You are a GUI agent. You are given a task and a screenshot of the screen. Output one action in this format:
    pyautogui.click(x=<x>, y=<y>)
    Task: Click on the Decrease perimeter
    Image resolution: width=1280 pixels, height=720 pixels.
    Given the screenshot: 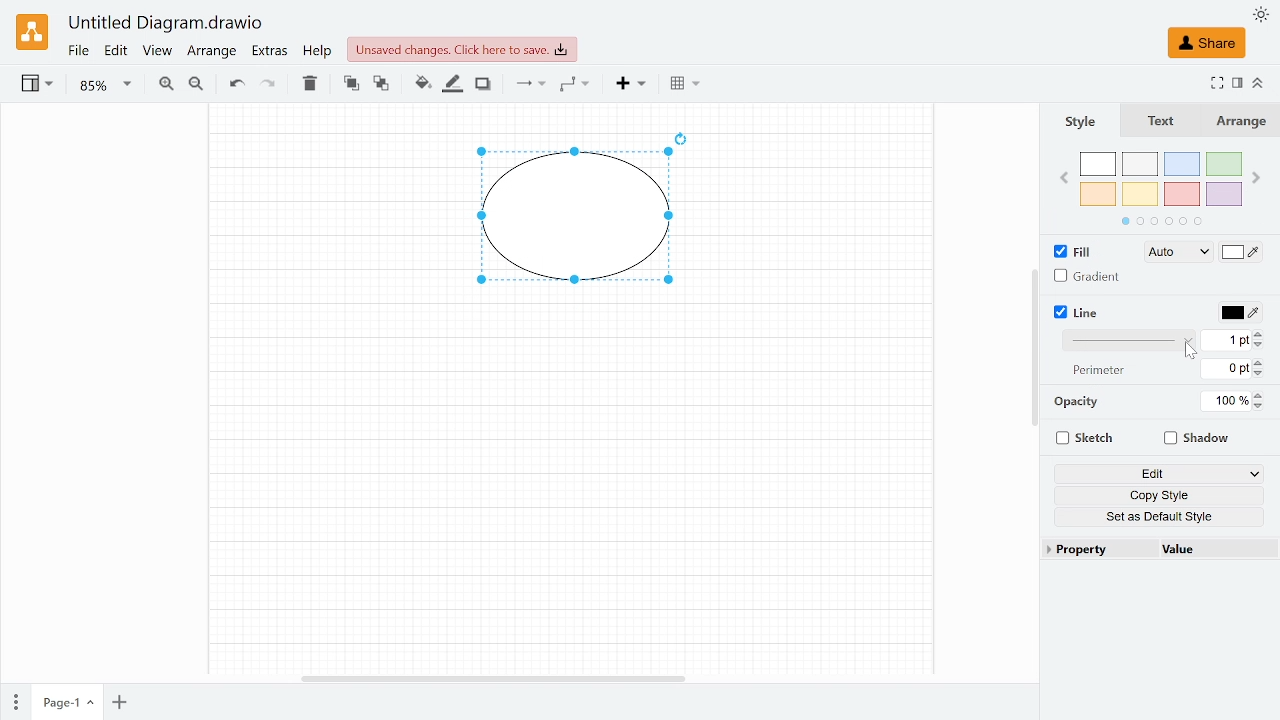 What is the action you would take?
    pyautogui.click(x=1263, y=374)
    